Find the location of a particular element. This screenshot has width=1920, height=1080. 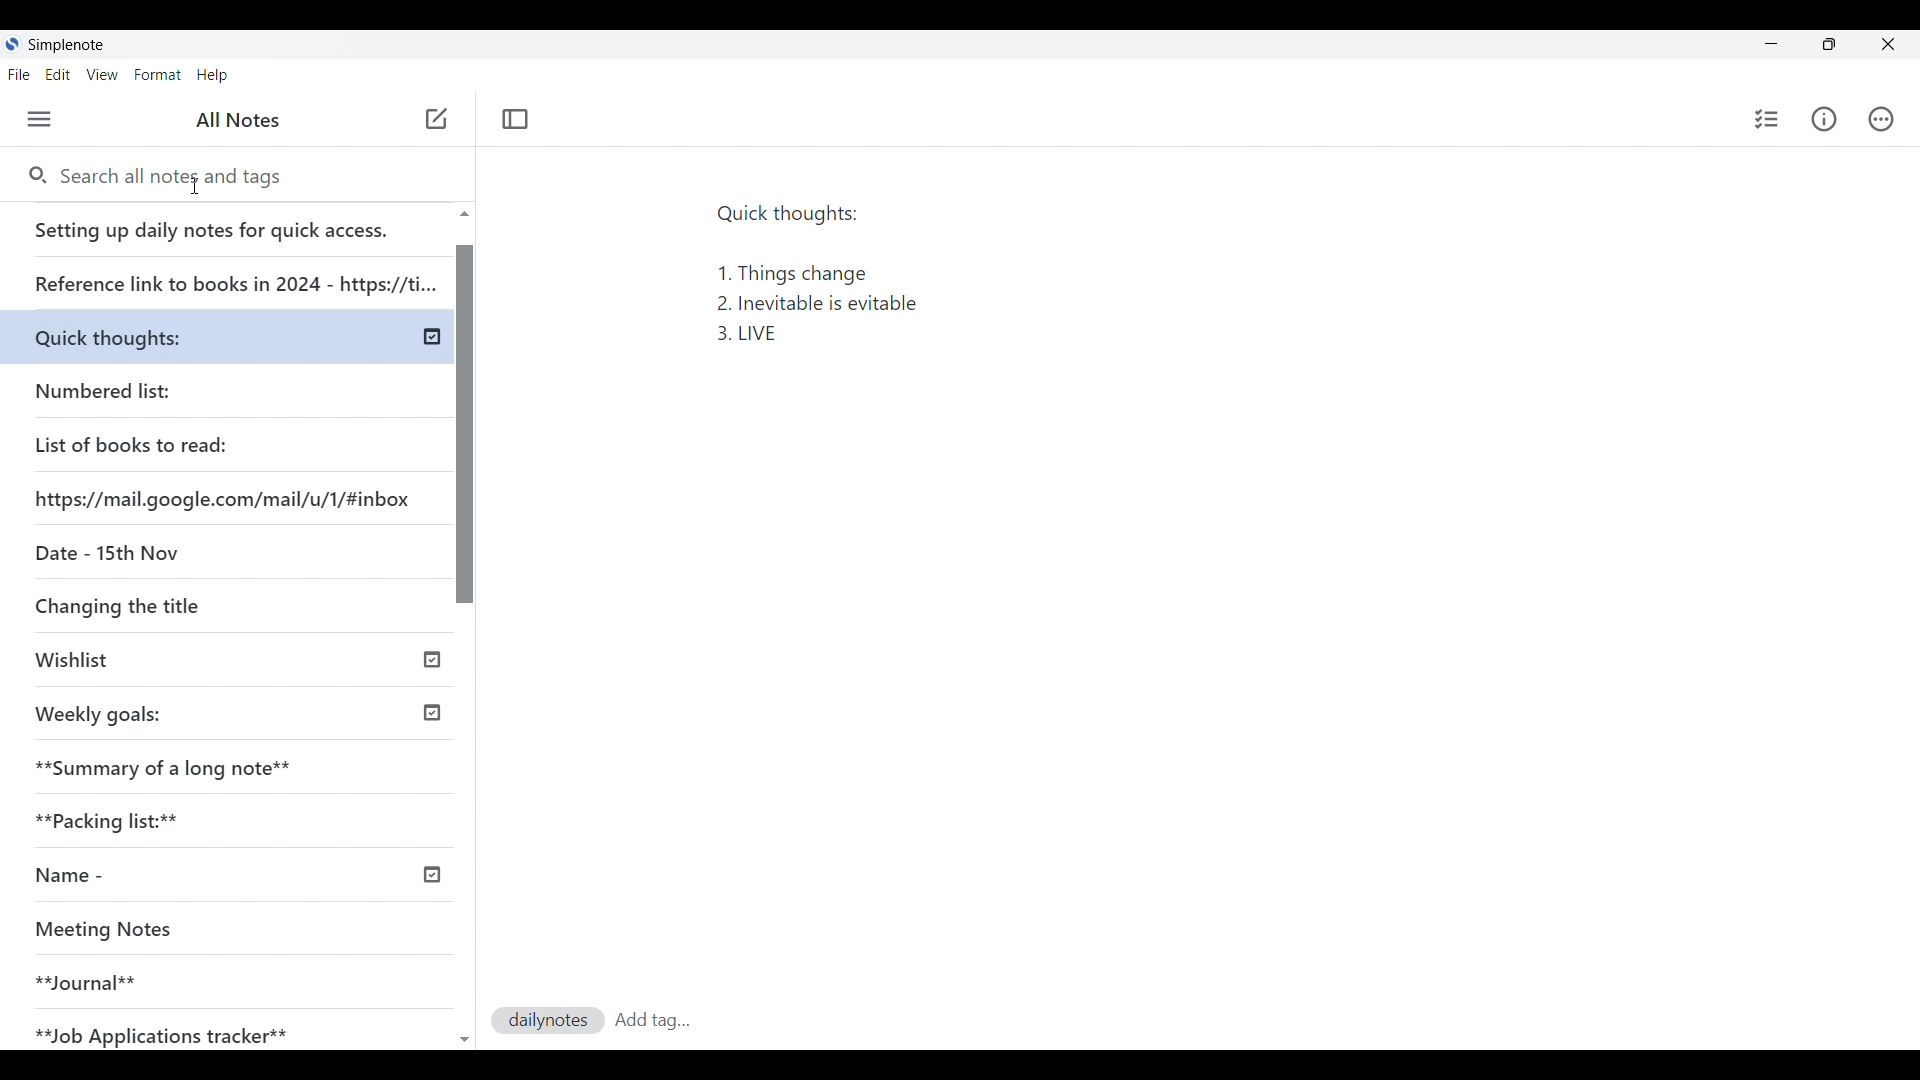

Actions is located at coordinates (1879, 118).